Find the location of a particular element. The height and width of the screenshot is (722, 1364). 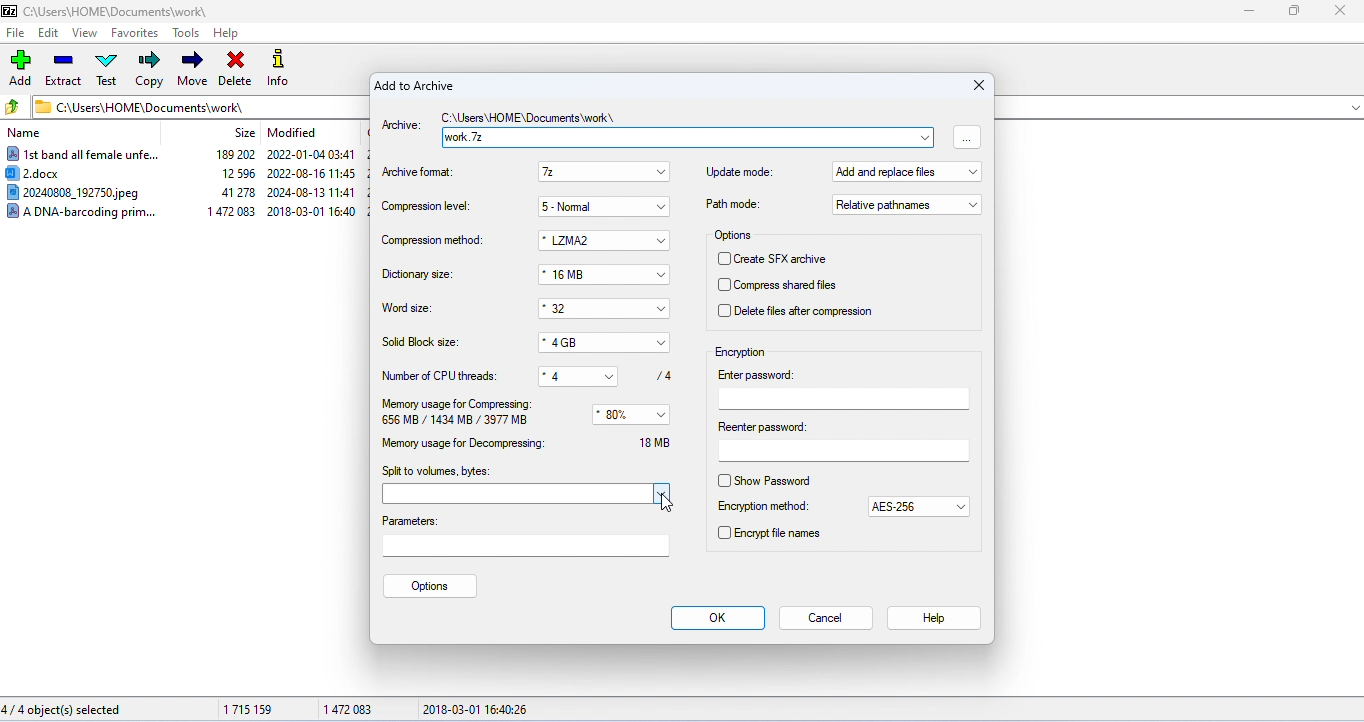

modified is located at coordinates (293, 132).